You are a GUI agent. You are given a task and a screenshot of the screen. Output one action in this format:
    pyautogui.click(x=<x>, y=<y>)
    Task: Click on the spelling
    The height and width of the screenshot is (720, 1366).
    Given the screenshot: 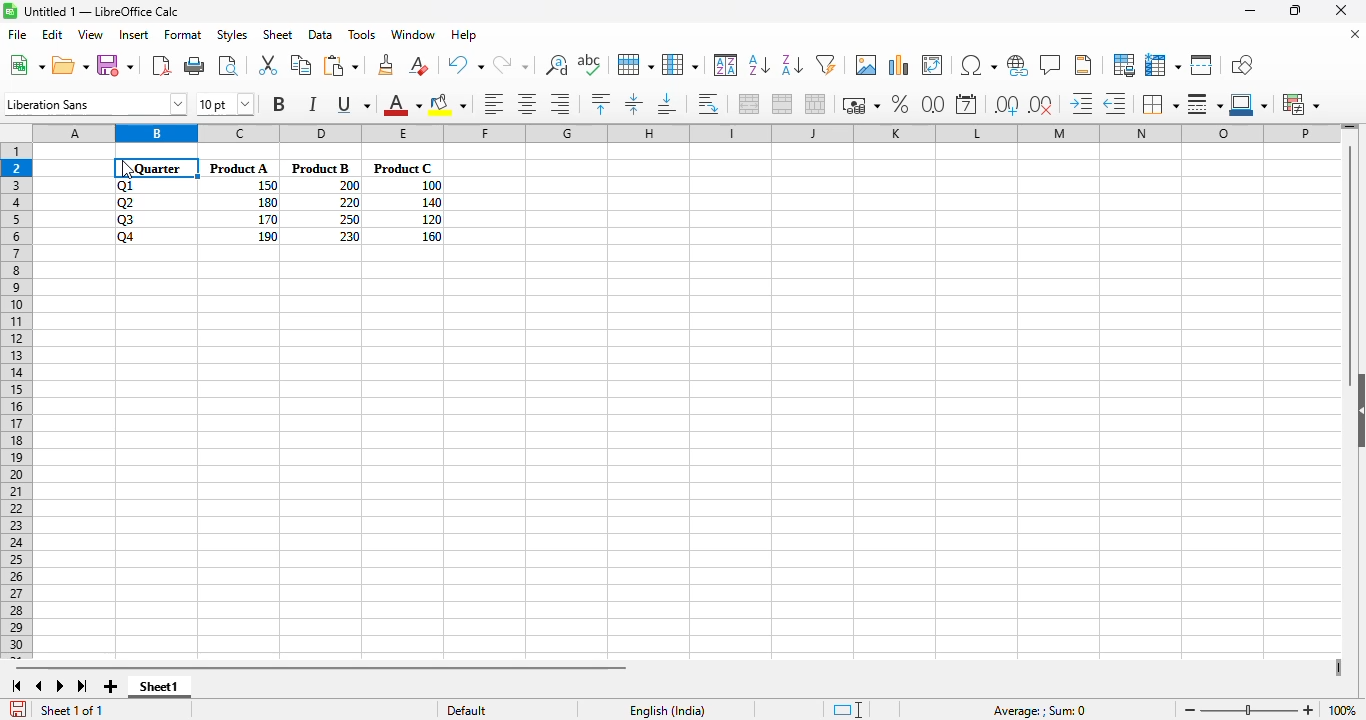 What is the action you would take?
    pyautogui.click(x=590, y=65)
    